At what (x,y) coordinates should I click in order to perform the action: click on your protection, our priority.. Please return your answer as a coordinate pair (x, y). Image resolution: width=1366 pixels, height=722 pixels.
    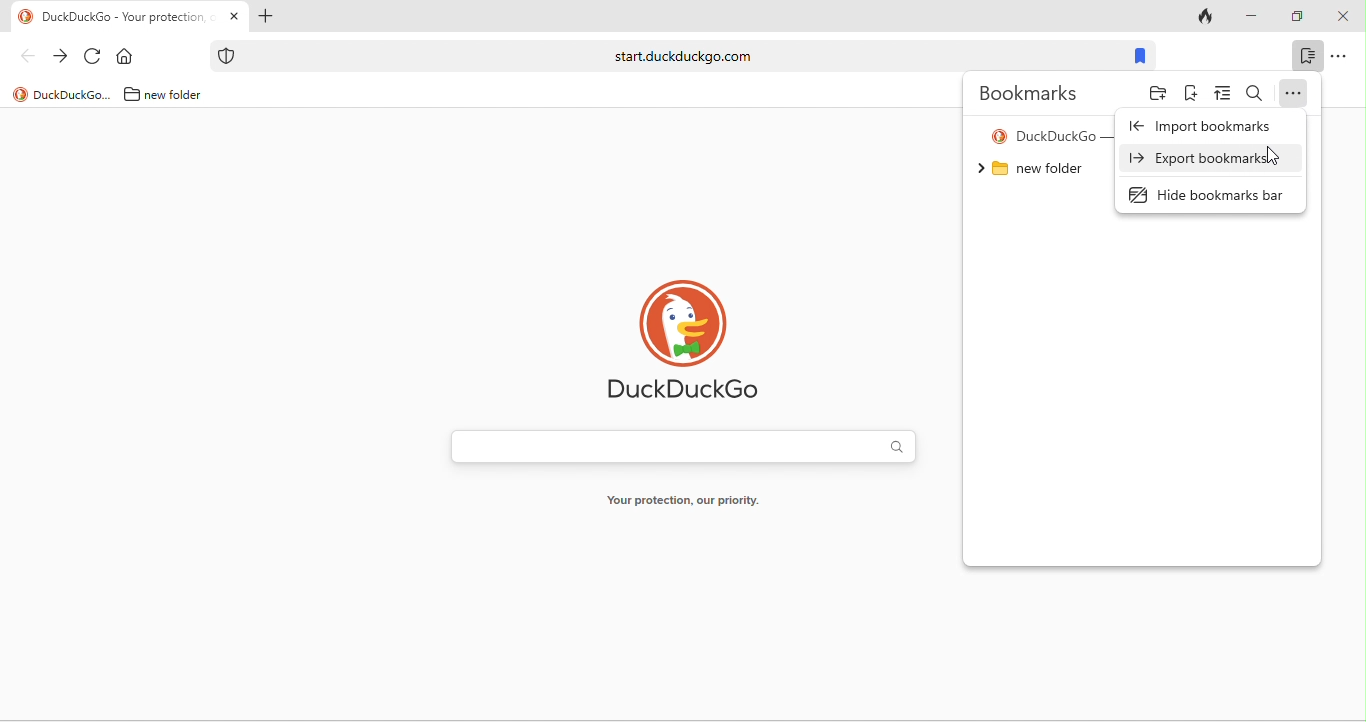
    Looking at the image, I should click on (683, 500).